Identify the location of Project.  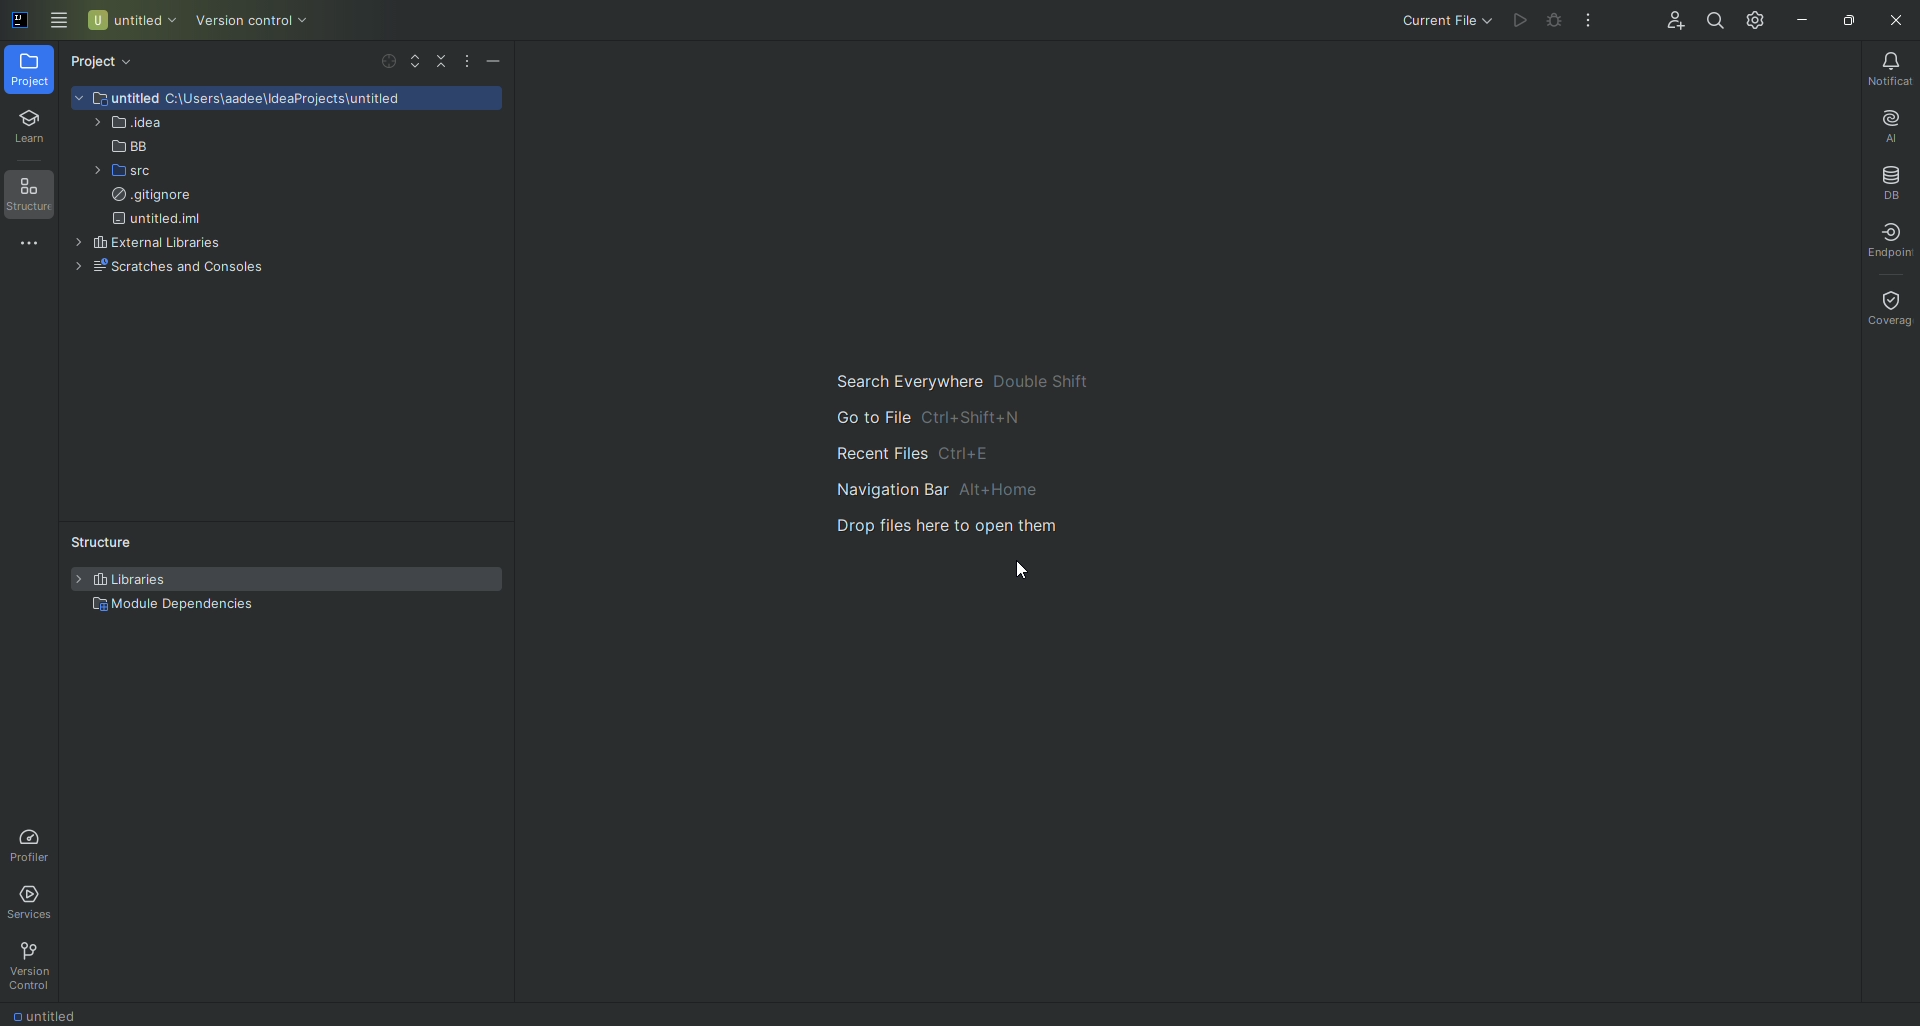
(106, 63).